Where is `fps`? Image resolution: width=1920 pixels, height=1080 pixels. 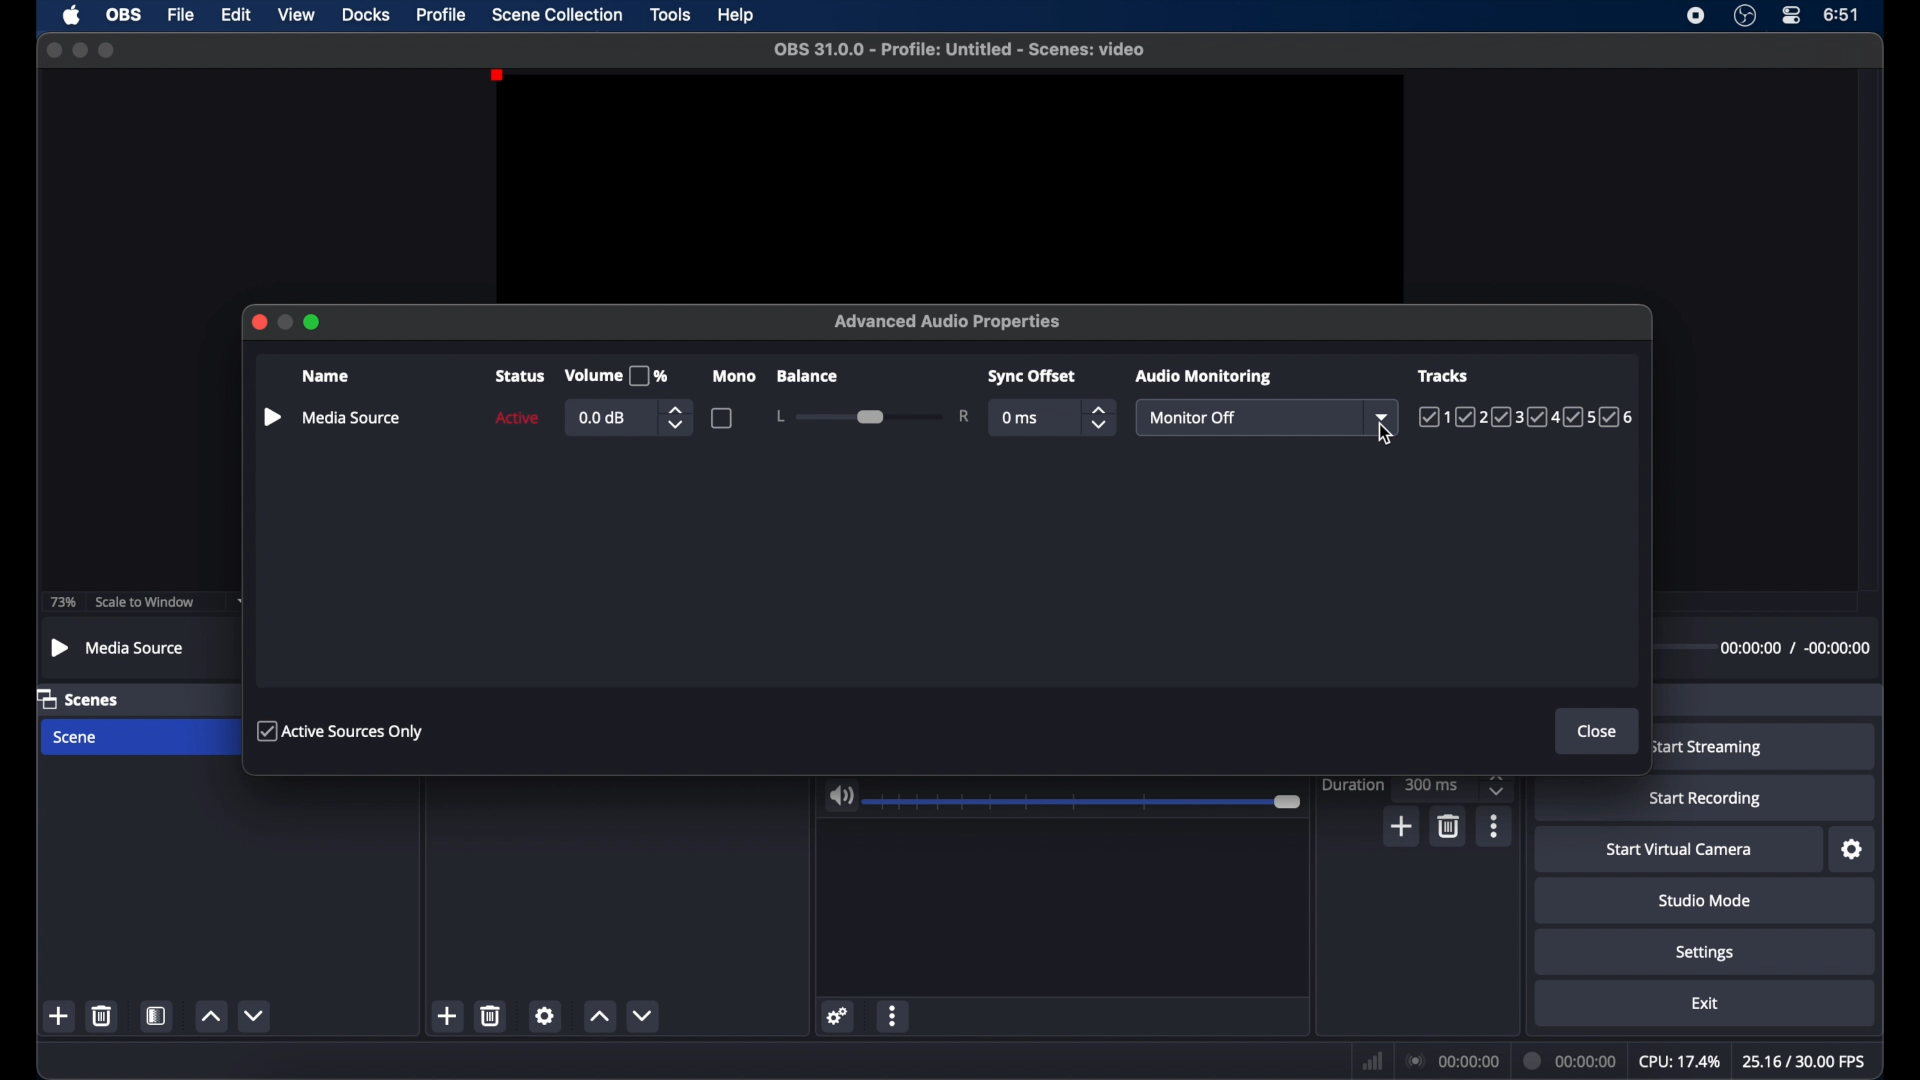 fps is located at coordinates (1805, 1062).